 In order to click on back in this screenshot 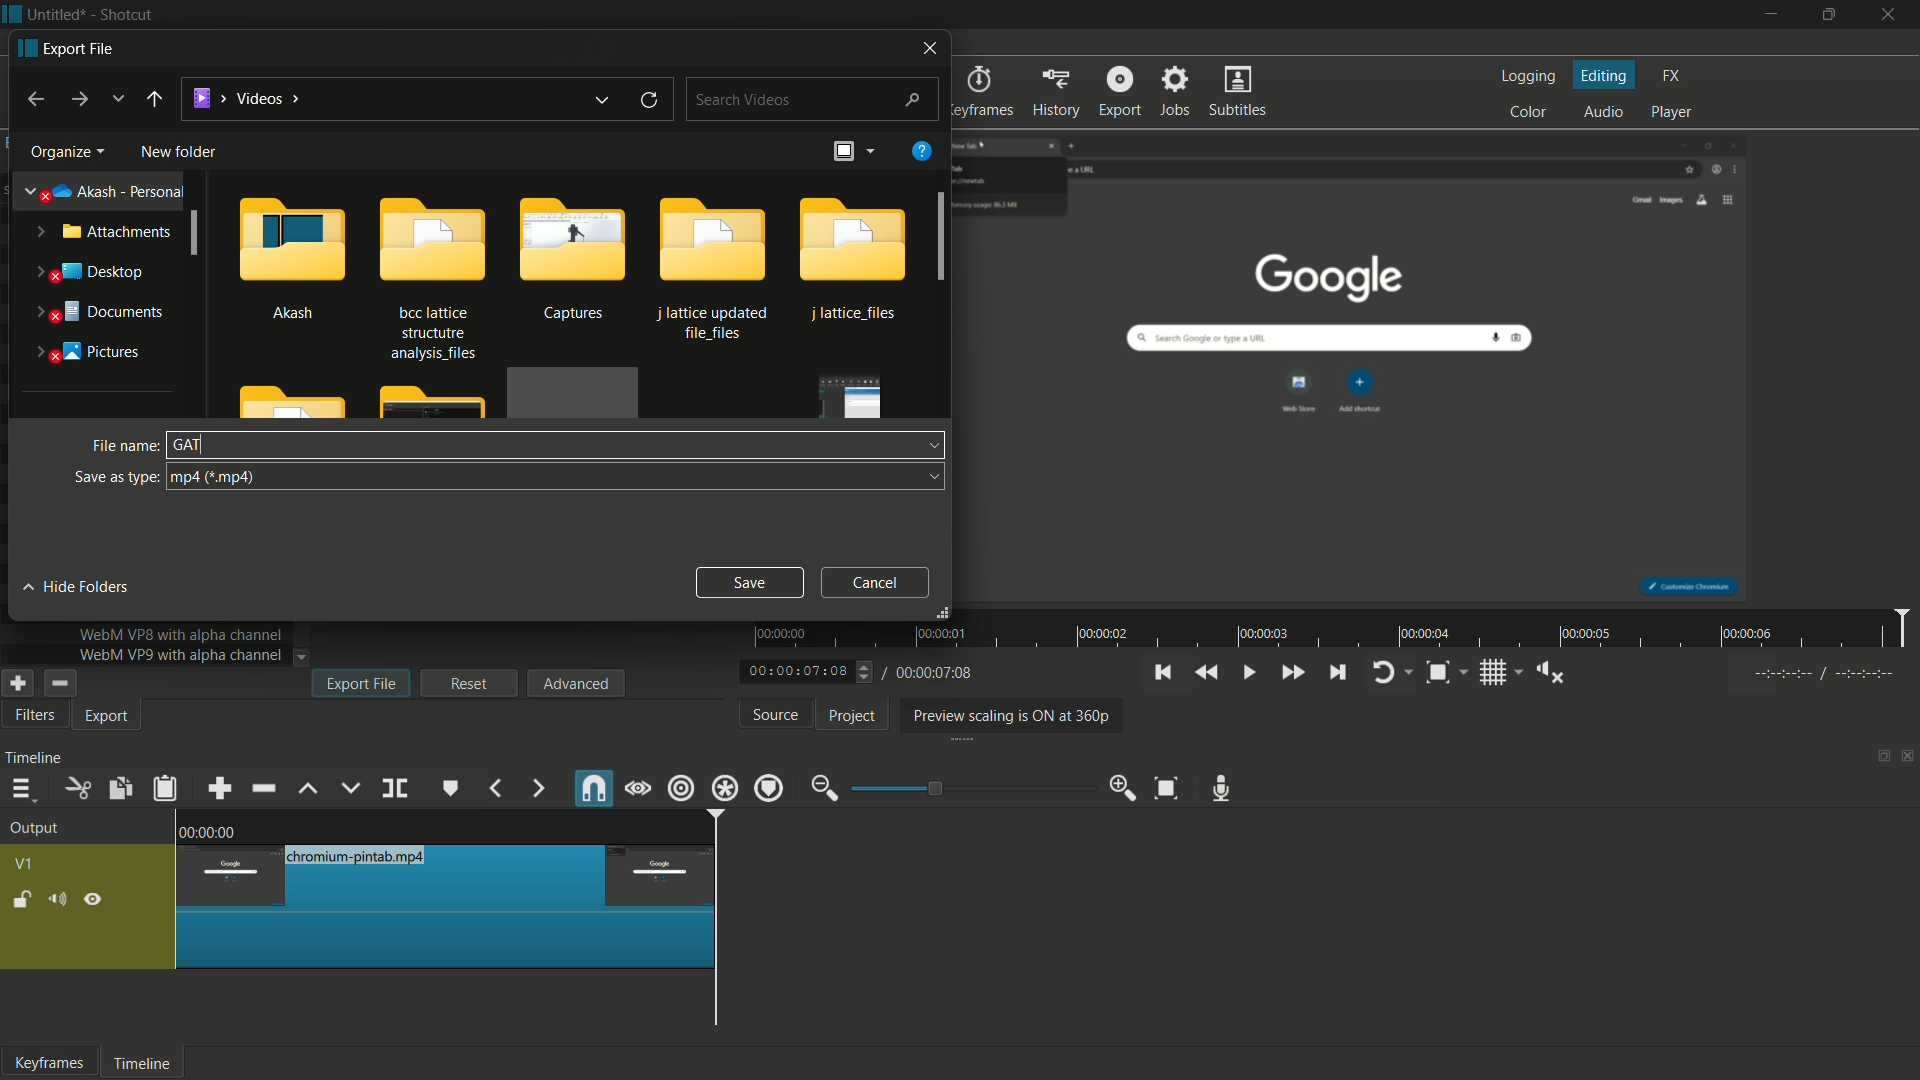, I will do `click(32, 100)`.